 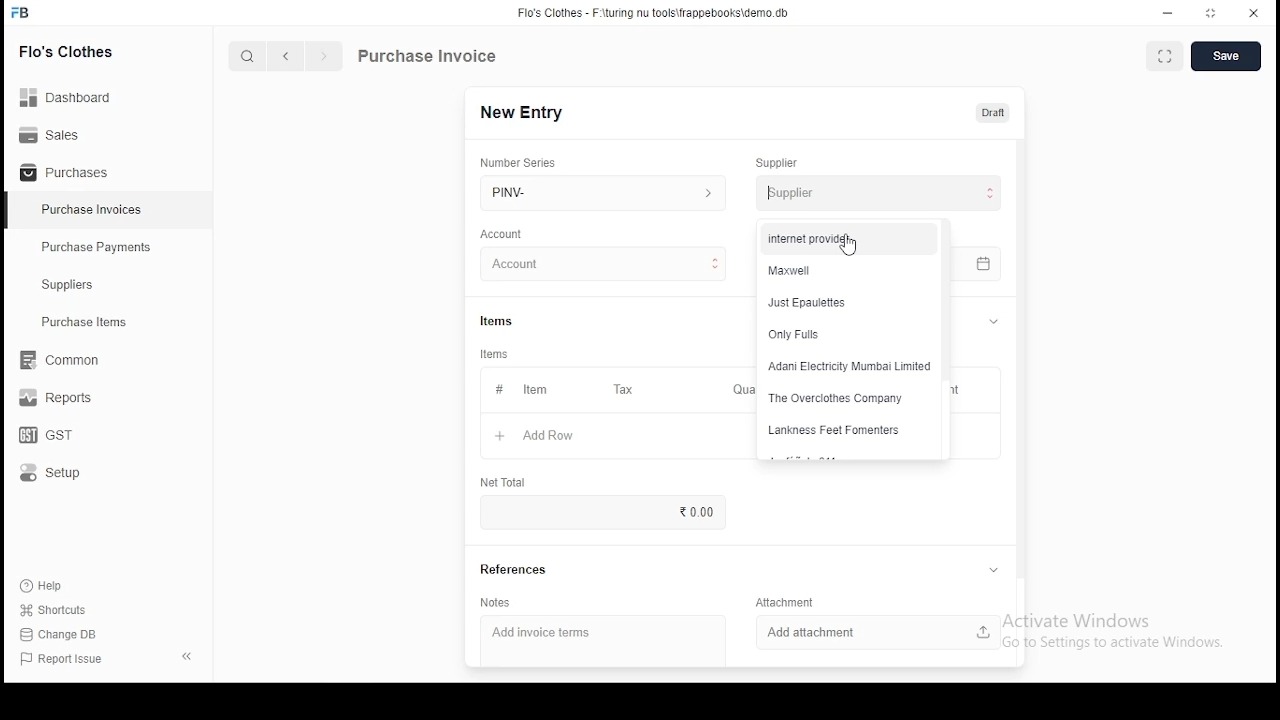 I want to click on notes, so click(x=496, y=603).